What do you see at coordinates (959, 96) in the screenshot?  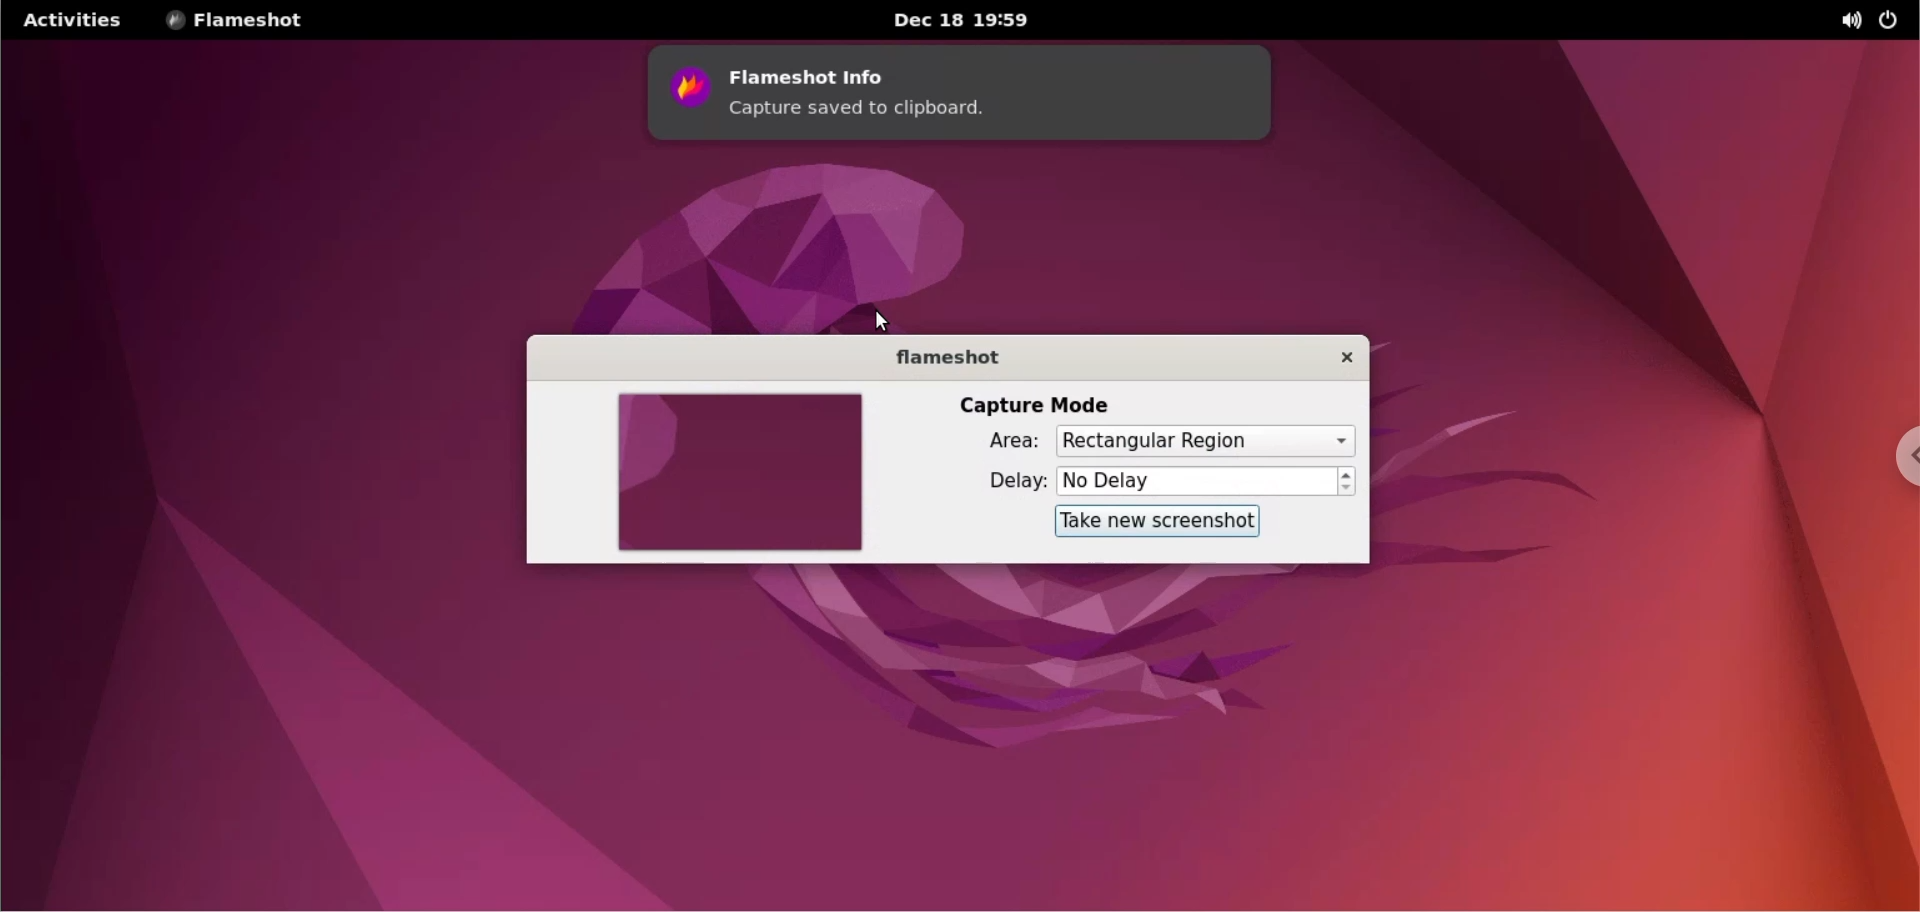 I see ` Flameshot info.  Capture saved to clipboard.` at bounding box center [959, 96].